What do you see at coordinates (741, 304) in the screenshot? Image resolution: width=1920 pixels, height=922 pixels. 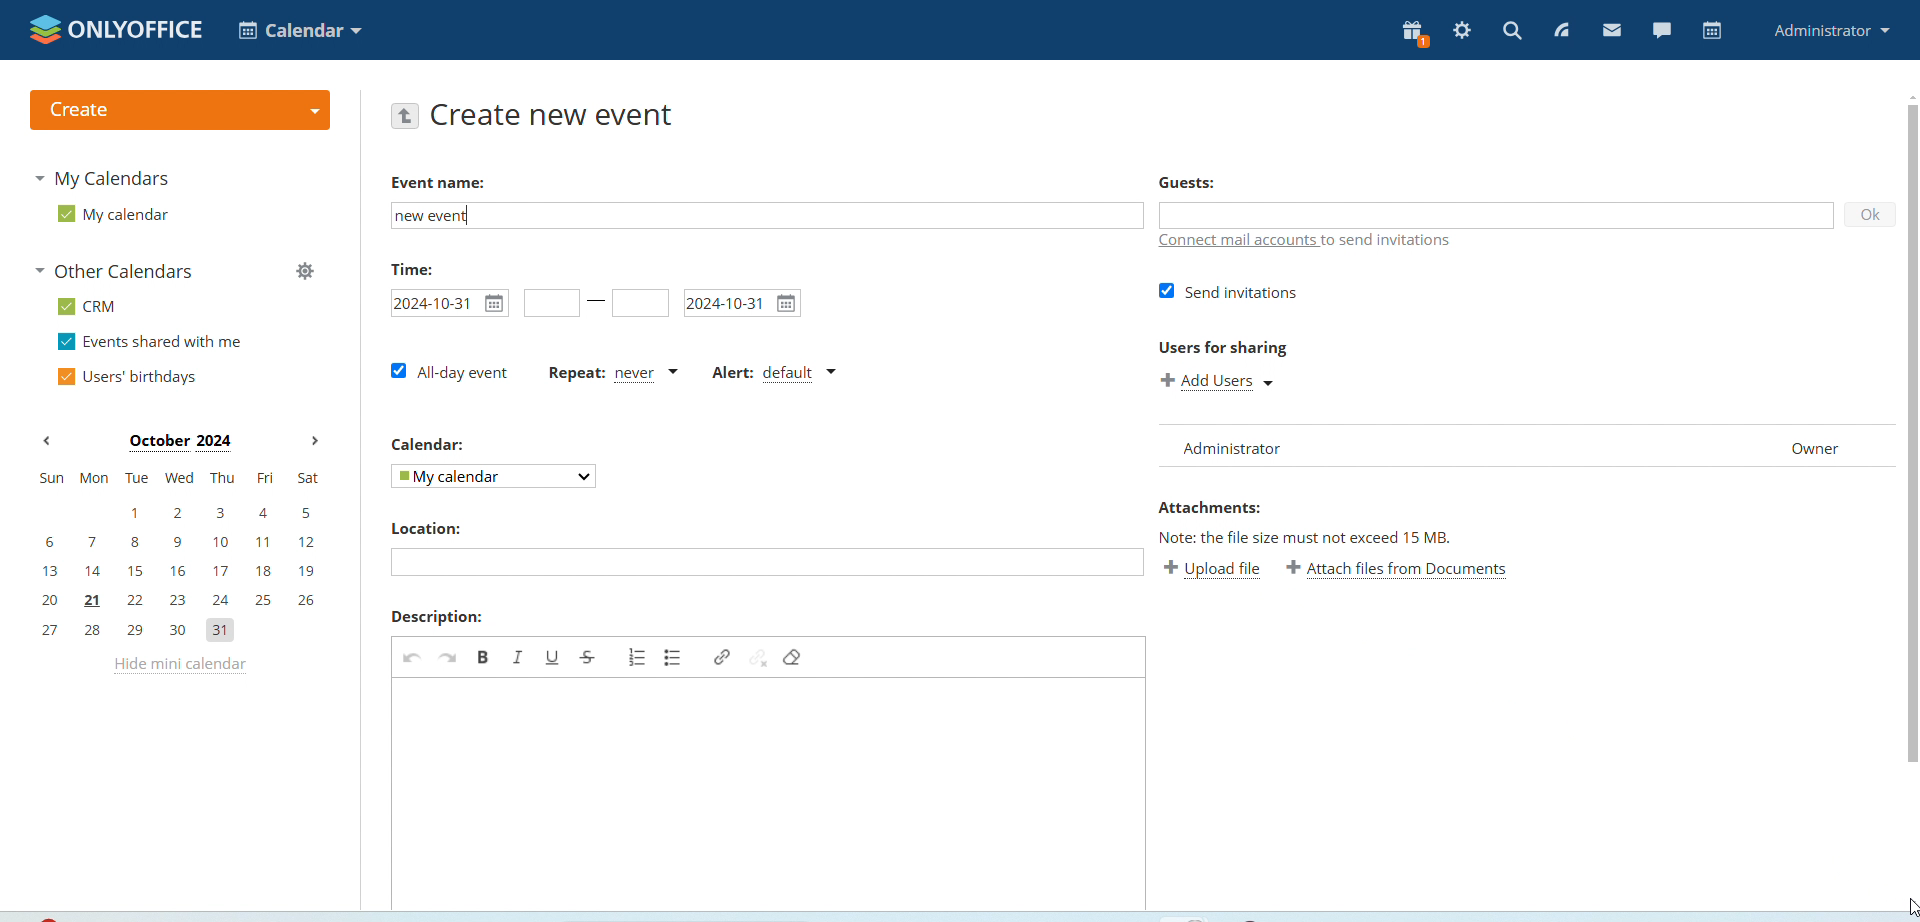 I see `2024-10-31` at bounding box center [741, 304].